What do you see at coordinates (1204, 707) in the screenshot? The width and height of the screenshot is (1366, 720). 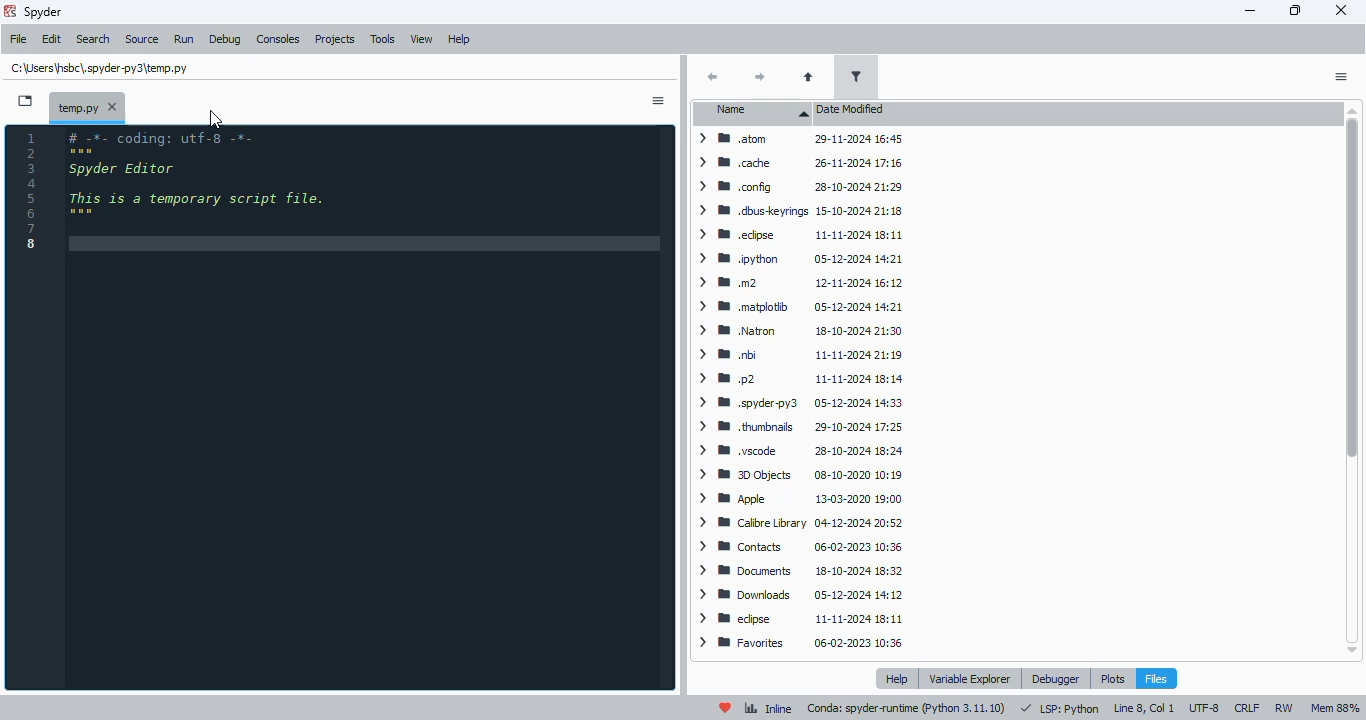 I see `UTF-8` at bounding box center [1204, 707].